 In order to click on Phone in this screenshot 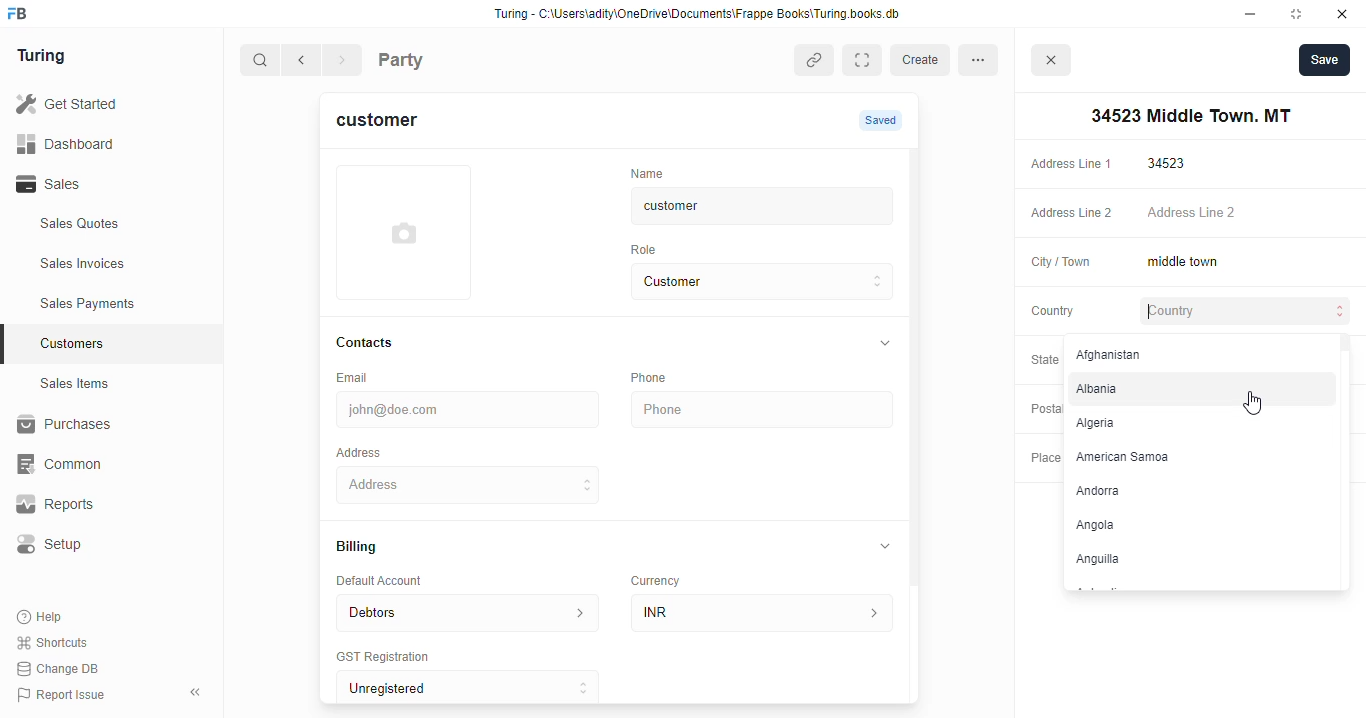, I will do `click(660, 377)`.